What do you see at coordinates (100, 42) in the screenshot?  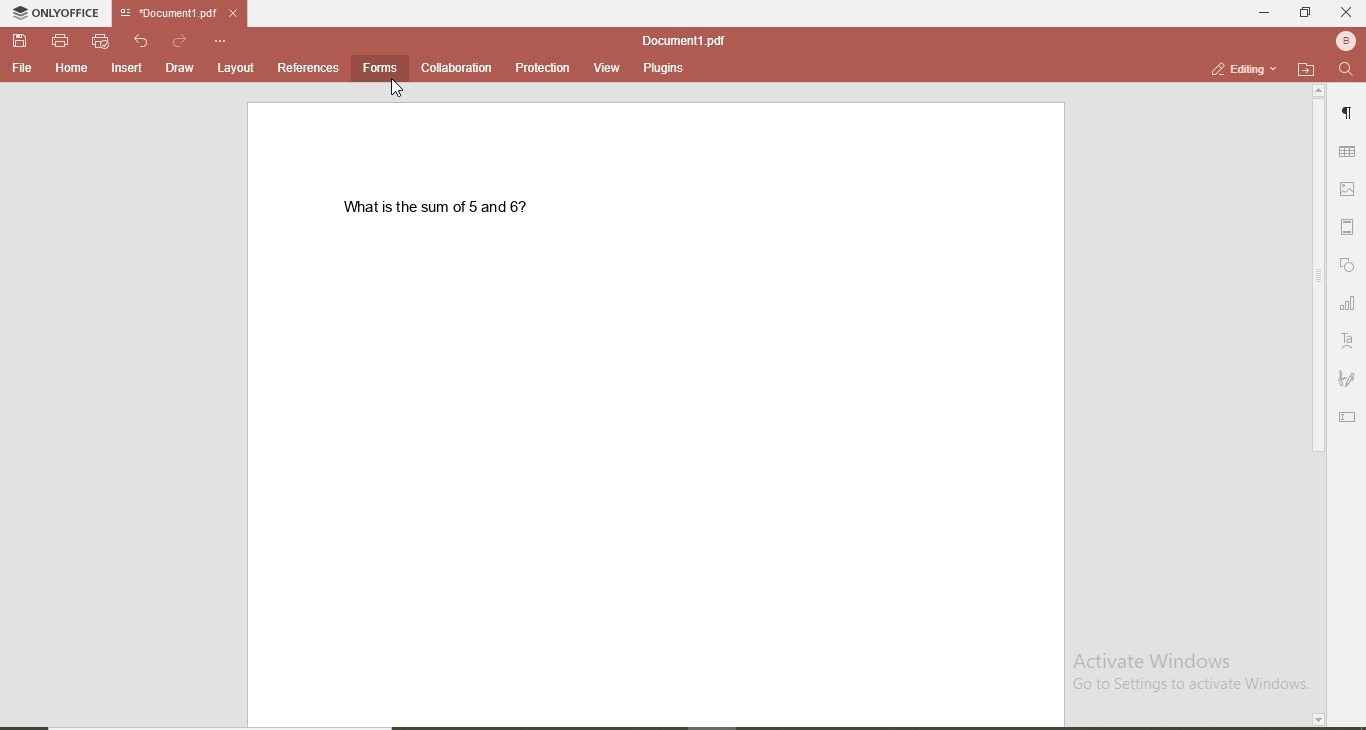 I see `quick print` at bounding box center [100, 42].